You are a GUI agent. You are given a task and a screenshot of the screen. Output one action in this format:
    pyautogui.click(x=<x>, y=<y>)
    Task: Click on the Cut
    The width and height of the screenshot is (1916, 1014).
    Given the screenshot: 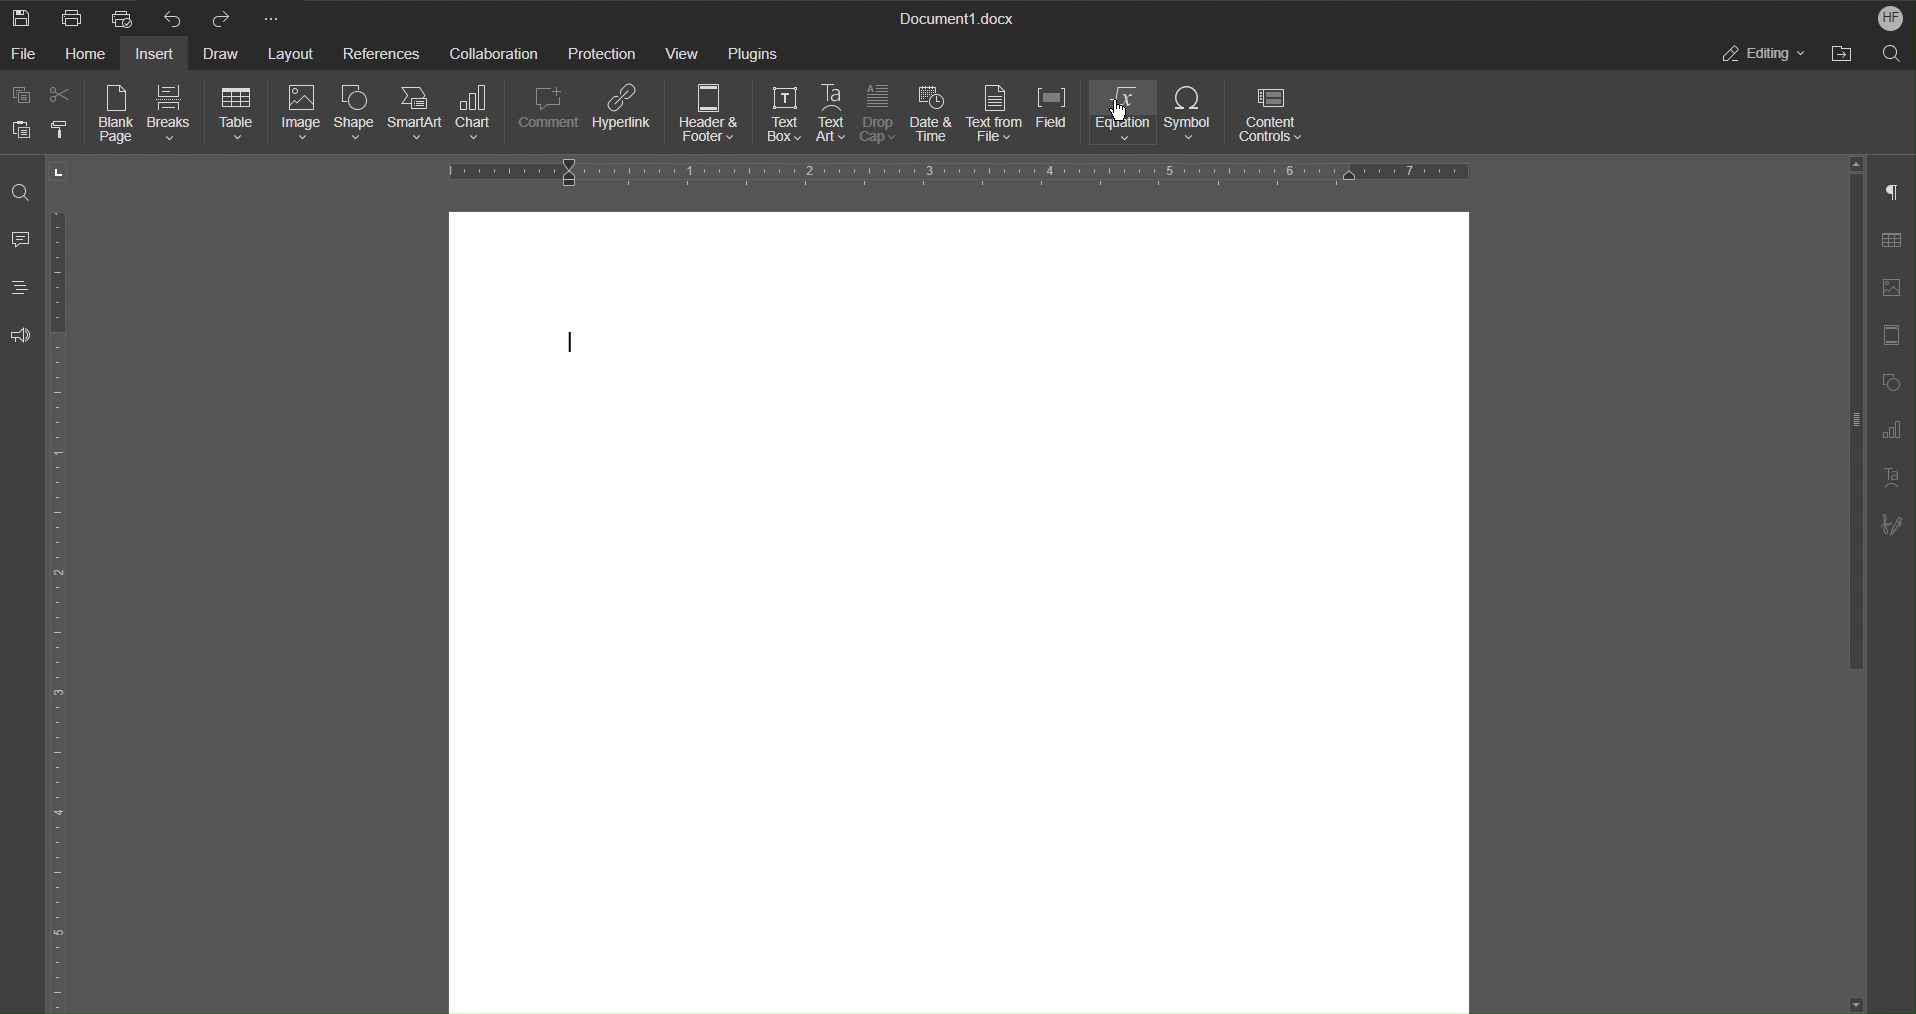 What is the action you would take?
    pyautogui.click(x=61, y=95)
    